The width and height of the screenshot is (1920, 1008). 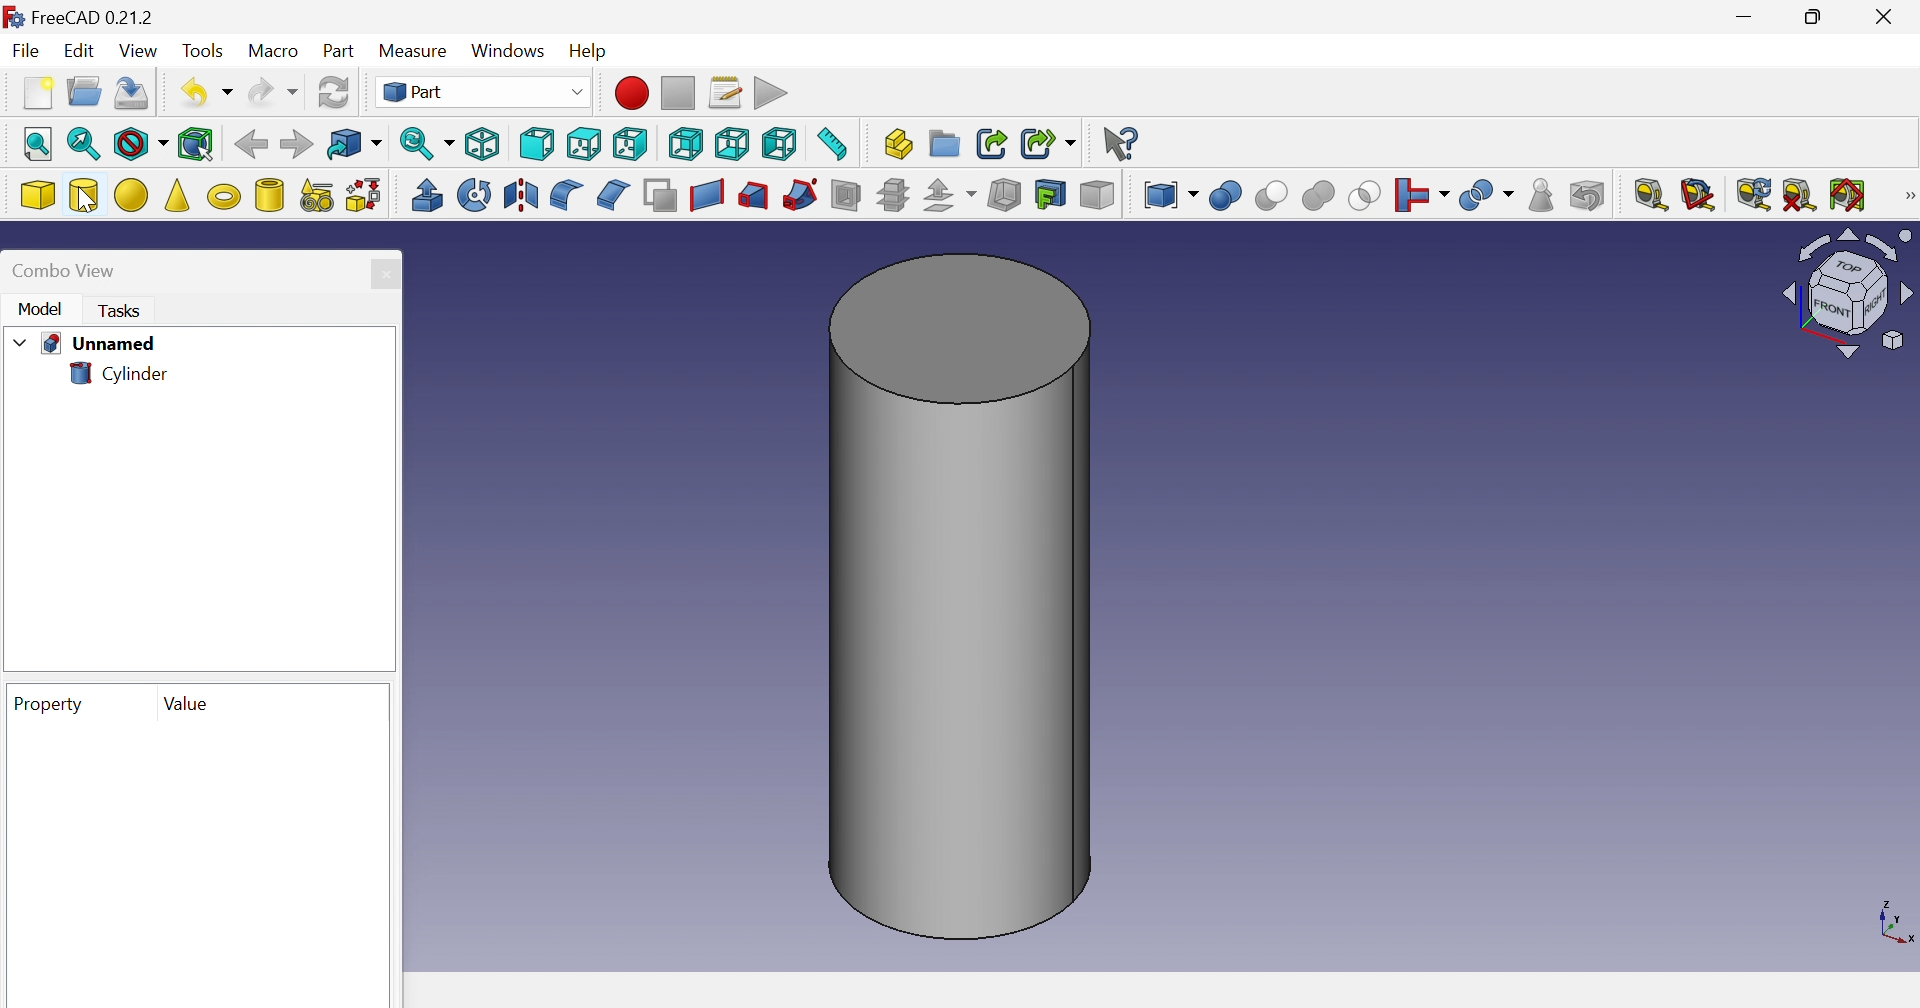 What do you see at coordinates (316, 194) in the screenshot?
I see `Create primitives` at bounding box center [316, 194].